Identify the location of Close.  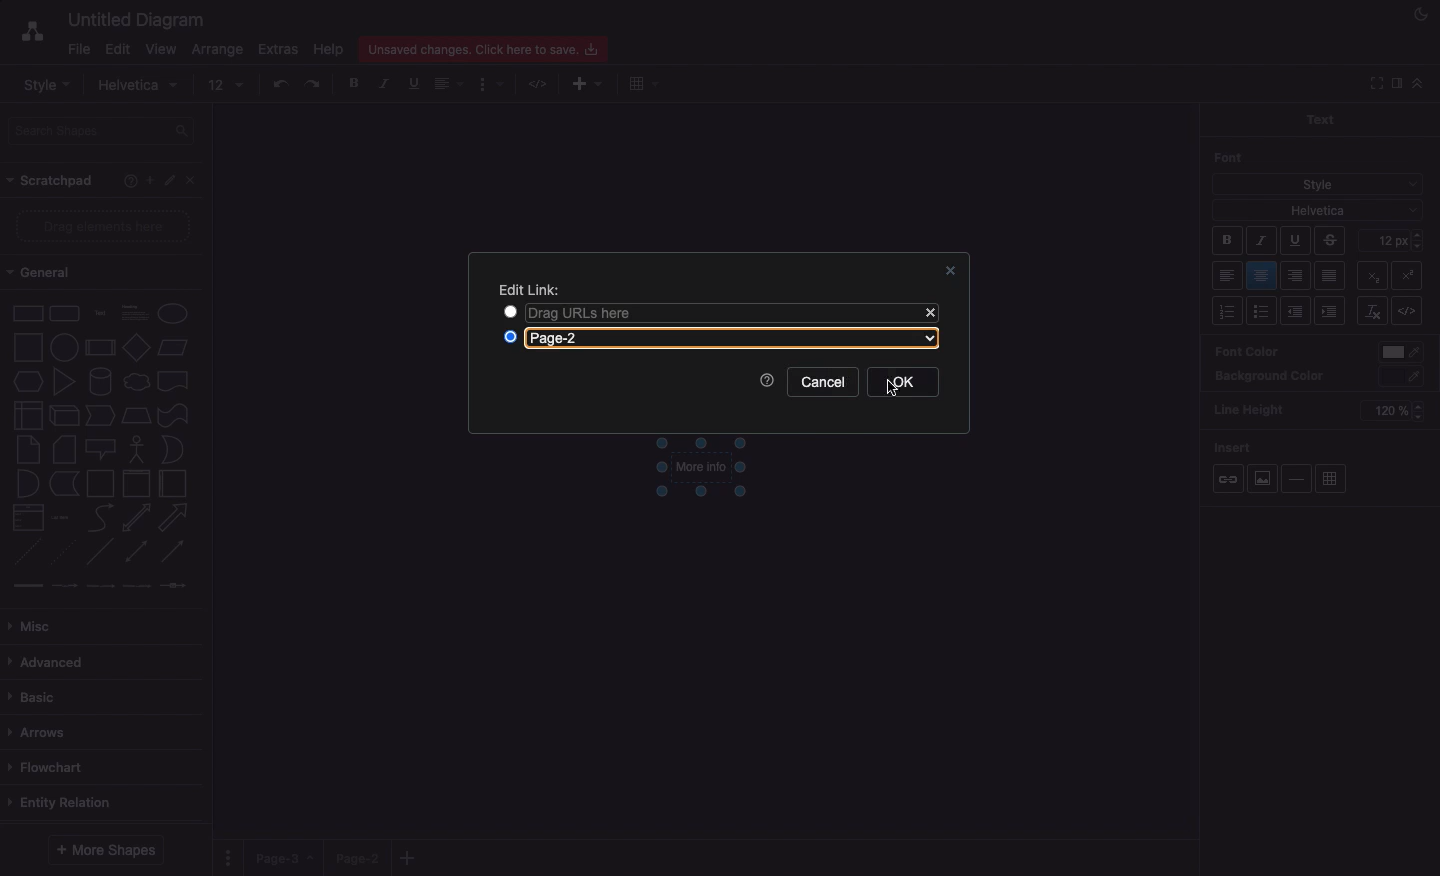
(195, 184).